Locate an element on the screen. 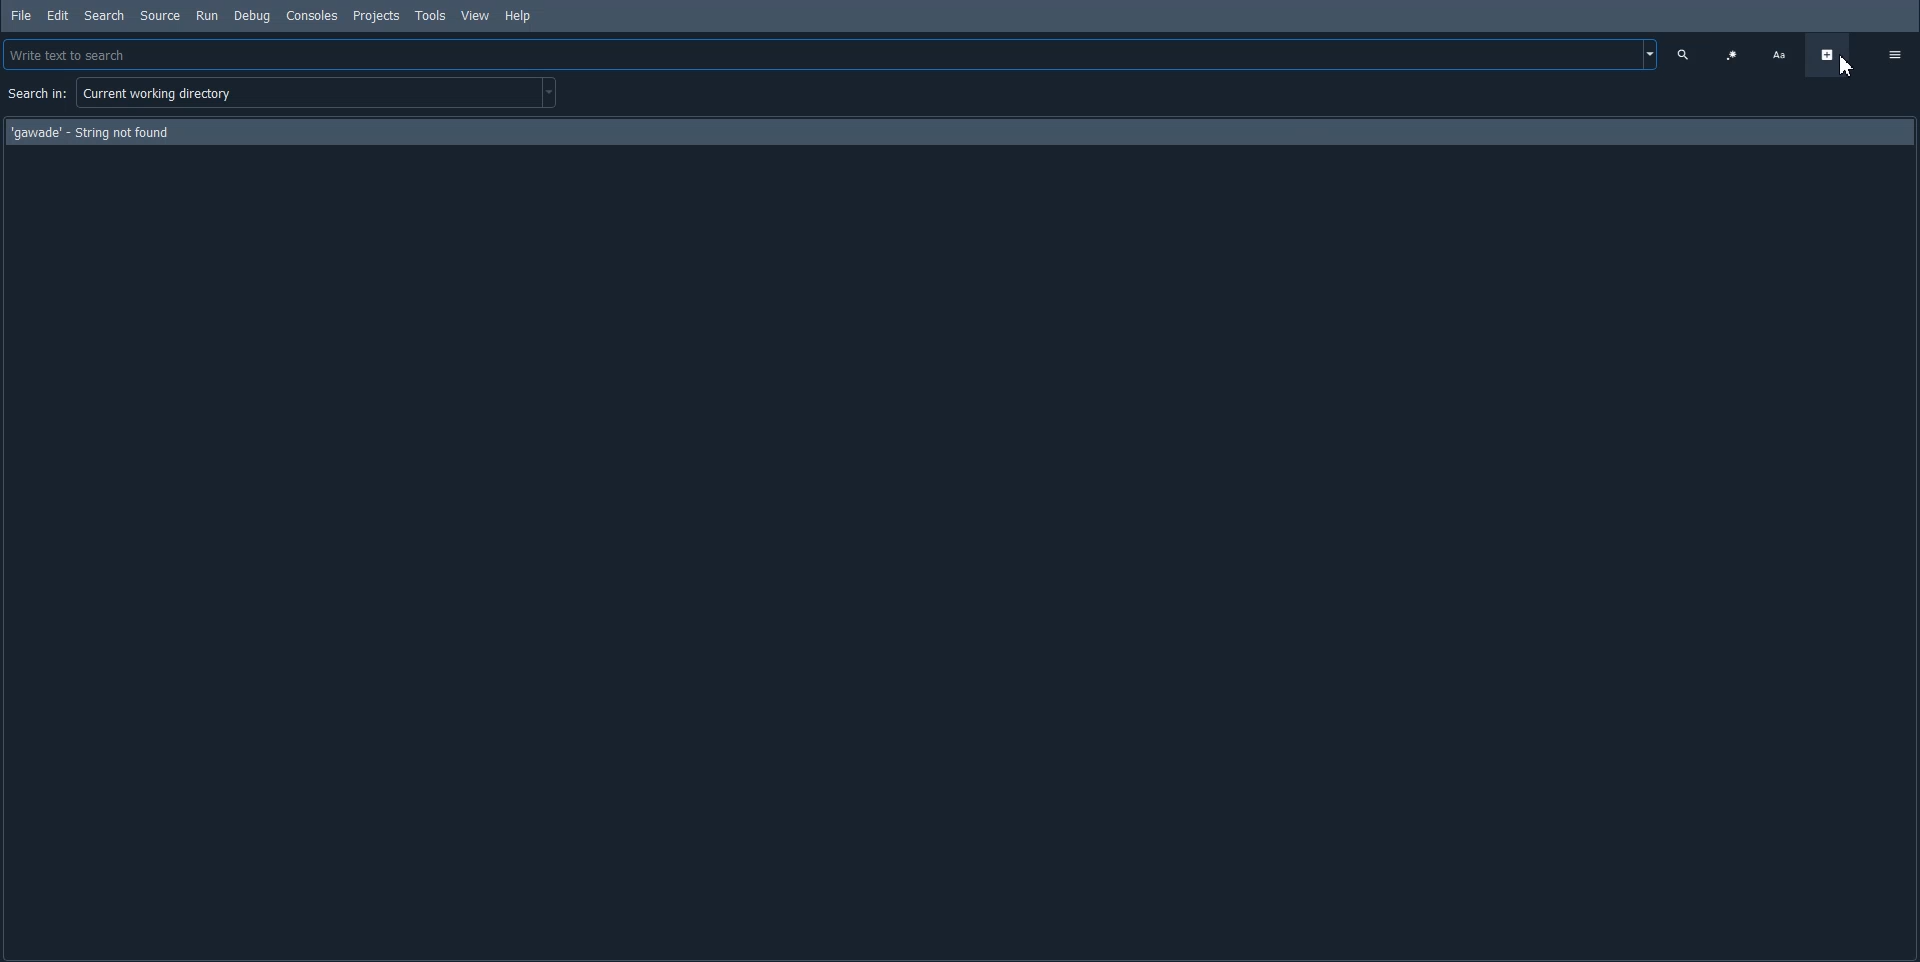 Image resolution: width=1920 pixels, height=962 pixels. Search Text is located at coordinates (1686, 54).